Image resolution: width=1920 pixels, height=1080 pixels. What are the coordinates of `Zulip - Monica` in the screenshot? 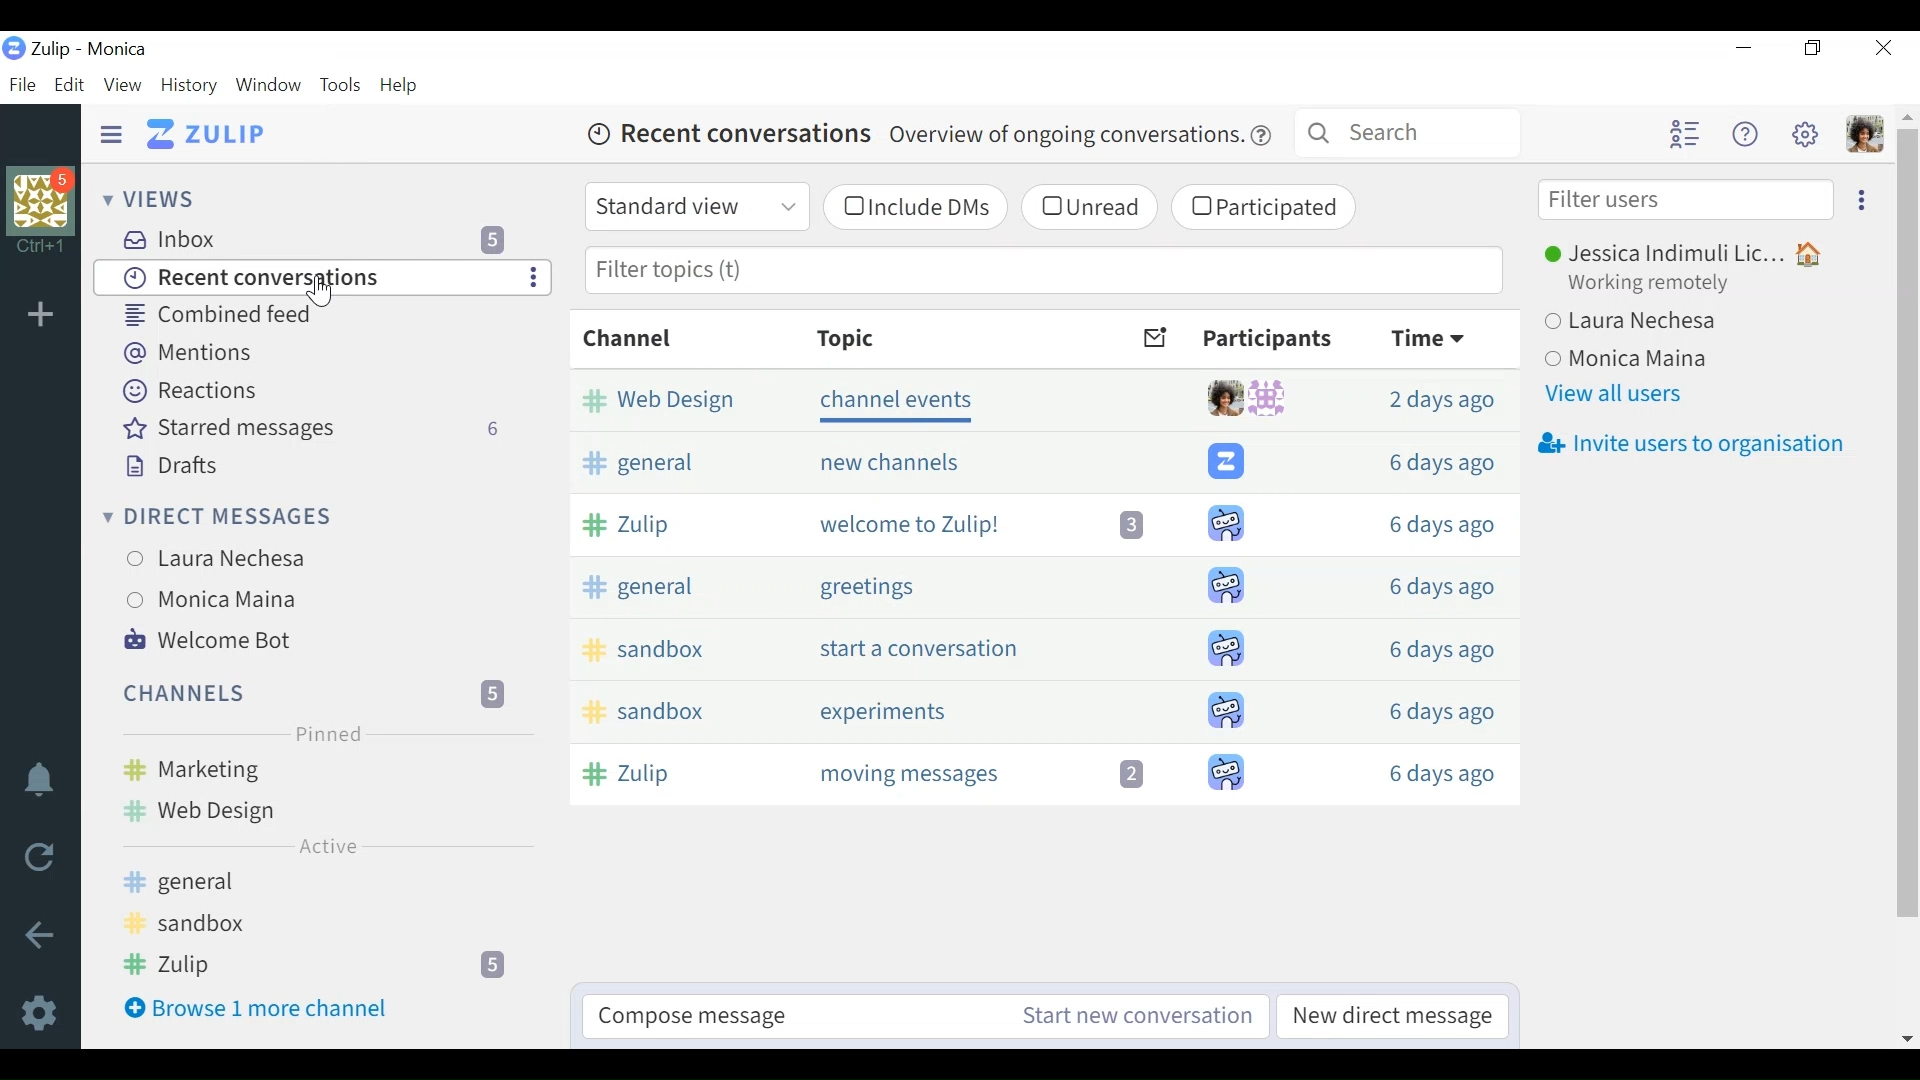 It's located at (99, 49).